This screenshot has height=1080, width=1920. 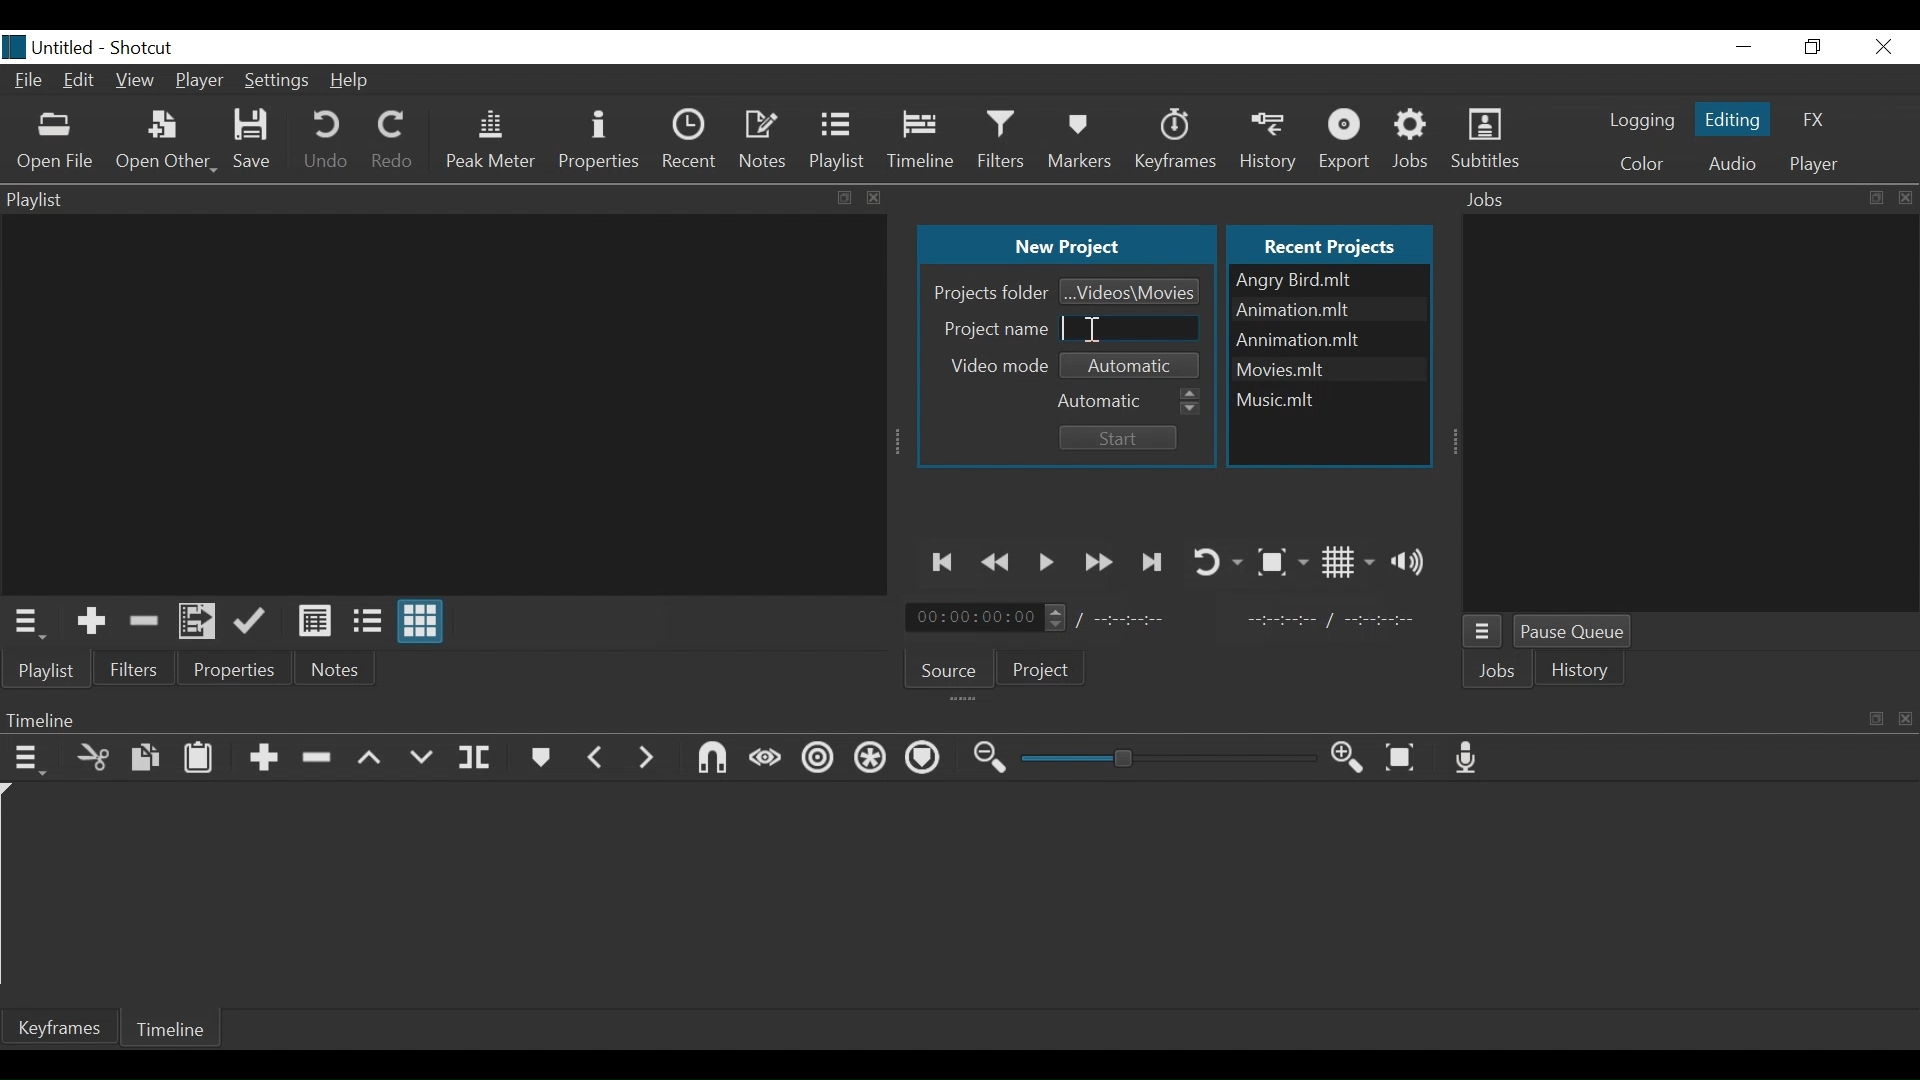 I want to click on View as file, so click(x=367, y=621).